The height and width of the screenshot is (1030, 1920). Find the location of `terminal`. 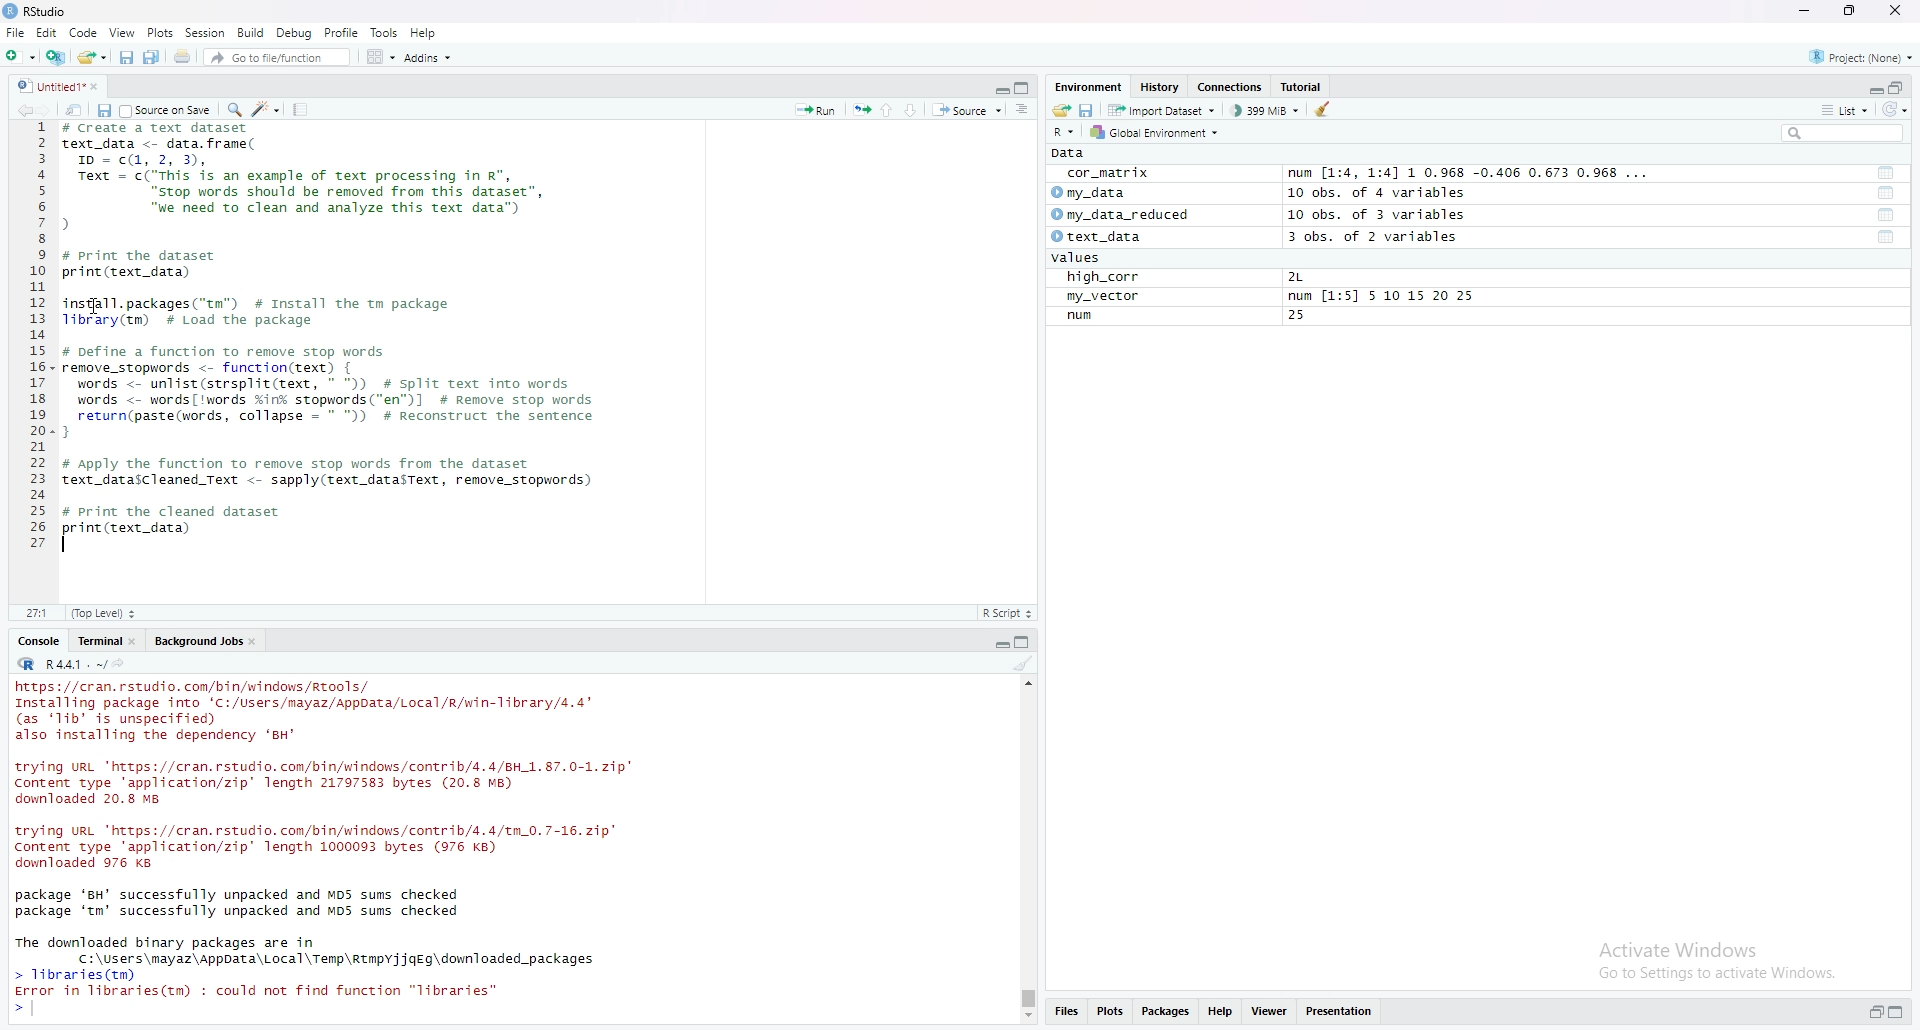

terminal is located at coordinates (106, 640).